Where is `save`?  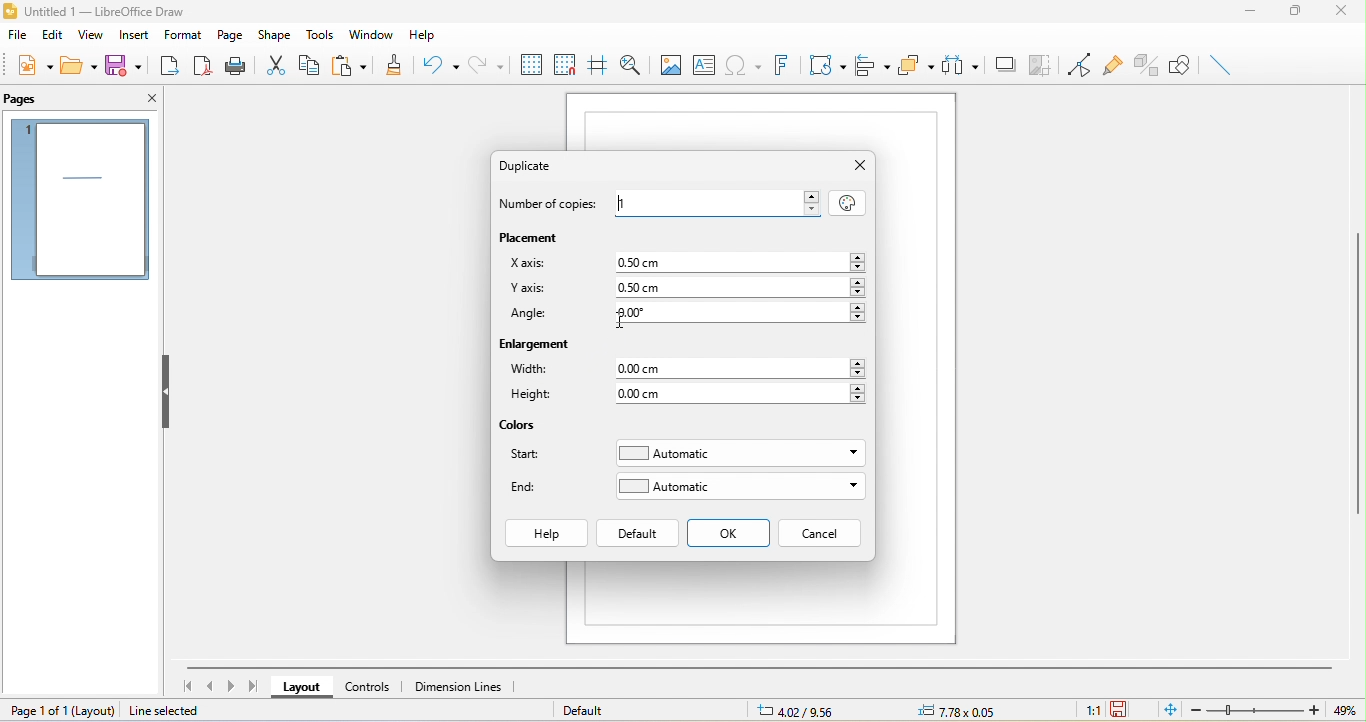
save is located at coordinates (123, 64).